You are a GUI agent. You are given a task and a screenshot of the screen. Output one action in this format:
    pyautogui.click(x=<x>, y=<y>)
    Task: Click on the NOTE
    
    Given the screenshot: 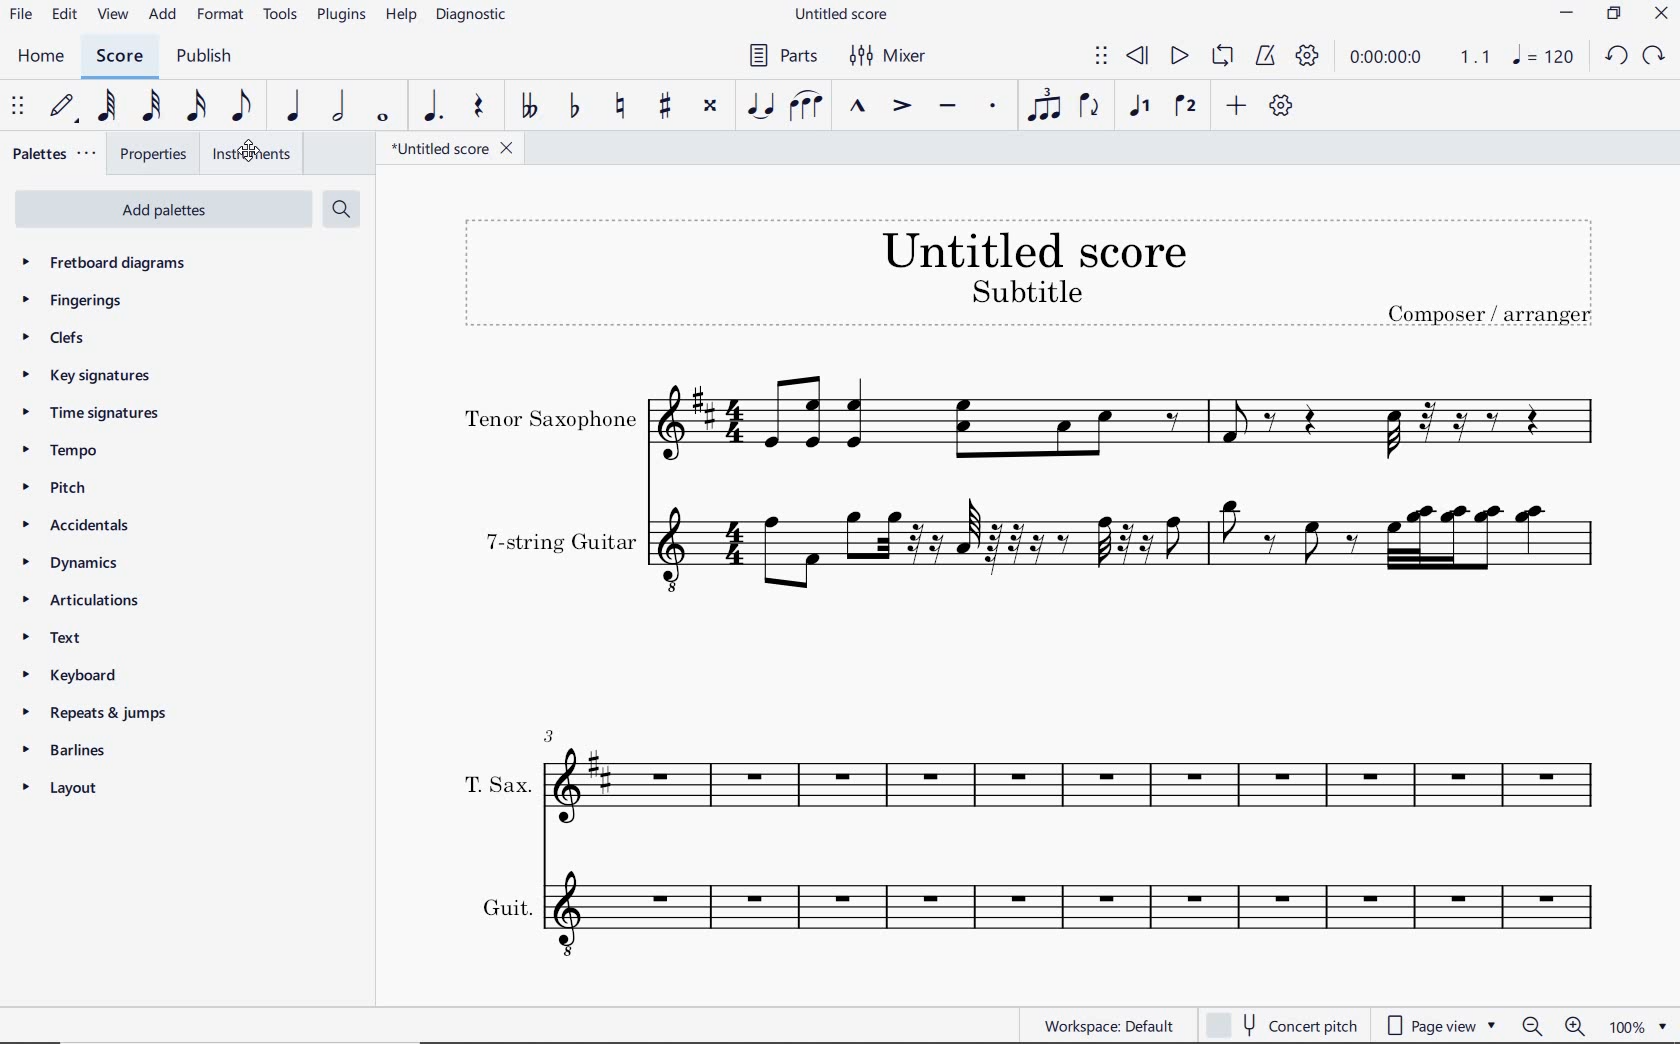 What is the action you would take?
    pyautogui.click(x=1543, y=55)
    